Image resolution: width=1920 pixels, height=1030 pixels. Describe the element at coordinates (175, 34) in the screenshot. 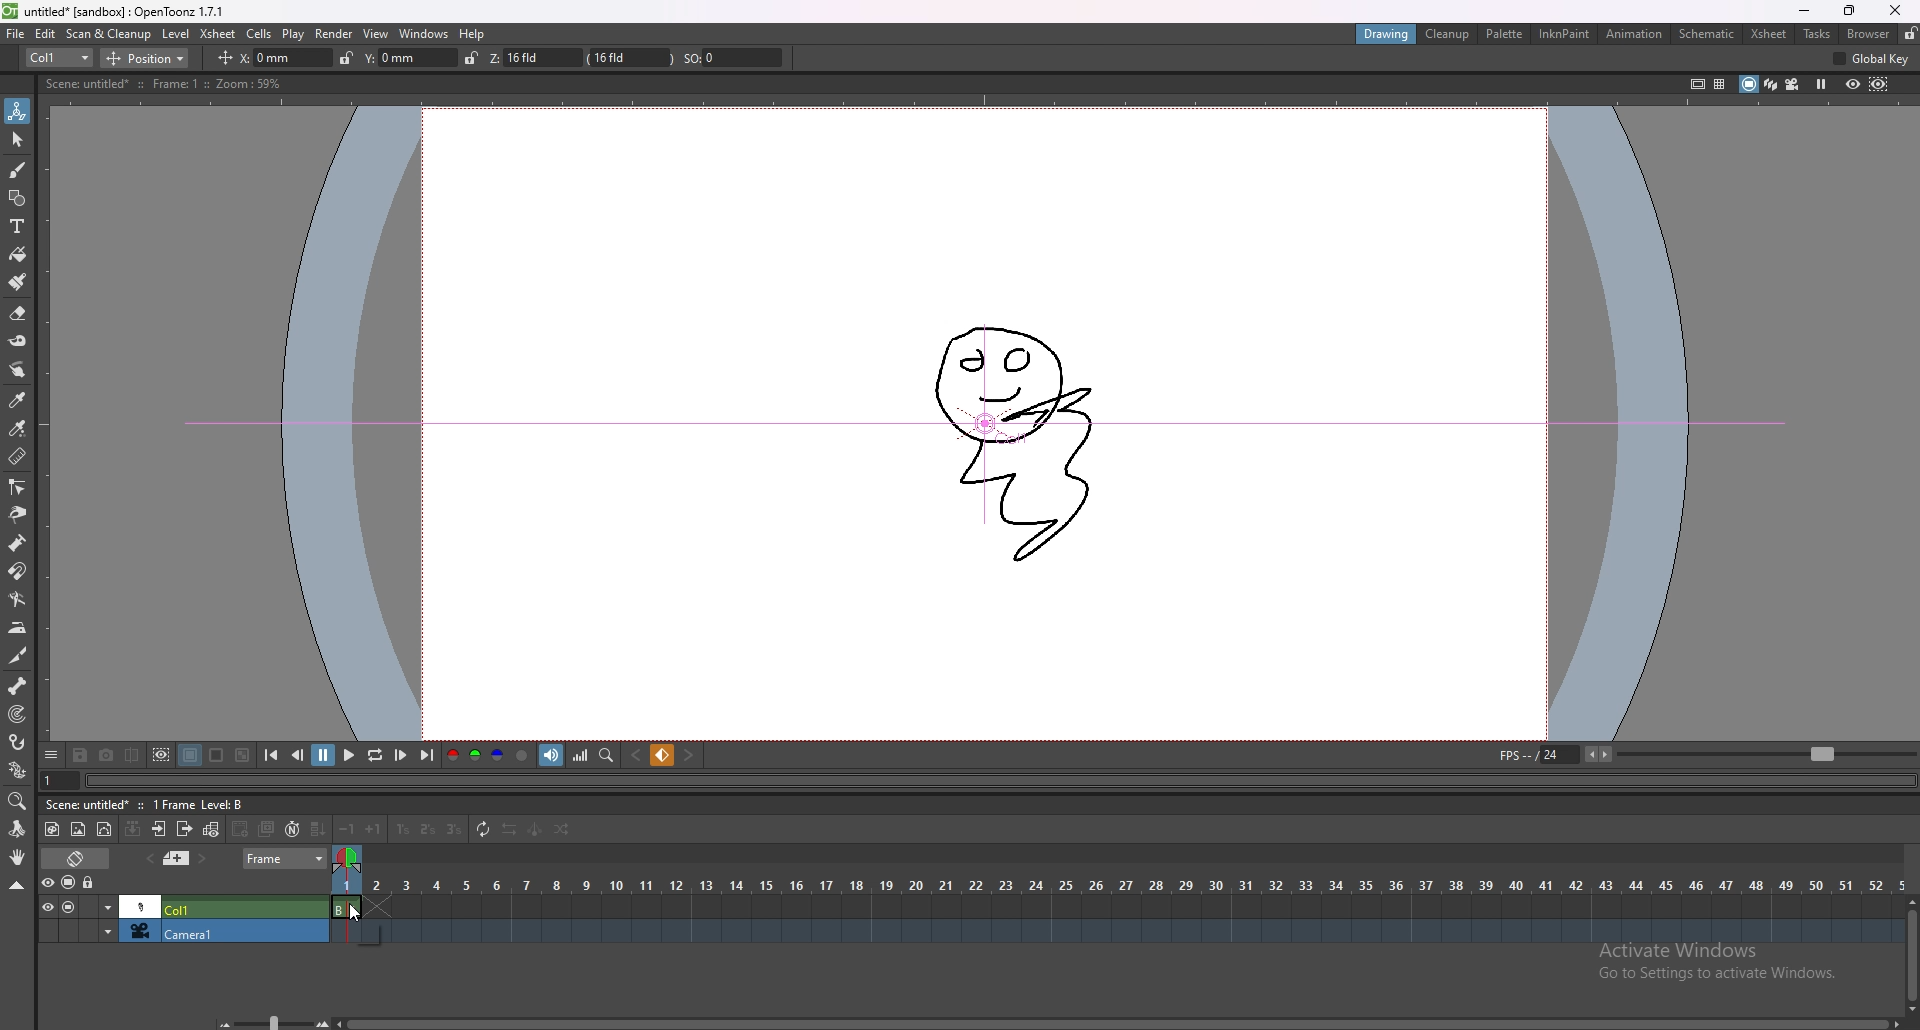

I see `level` at that location.